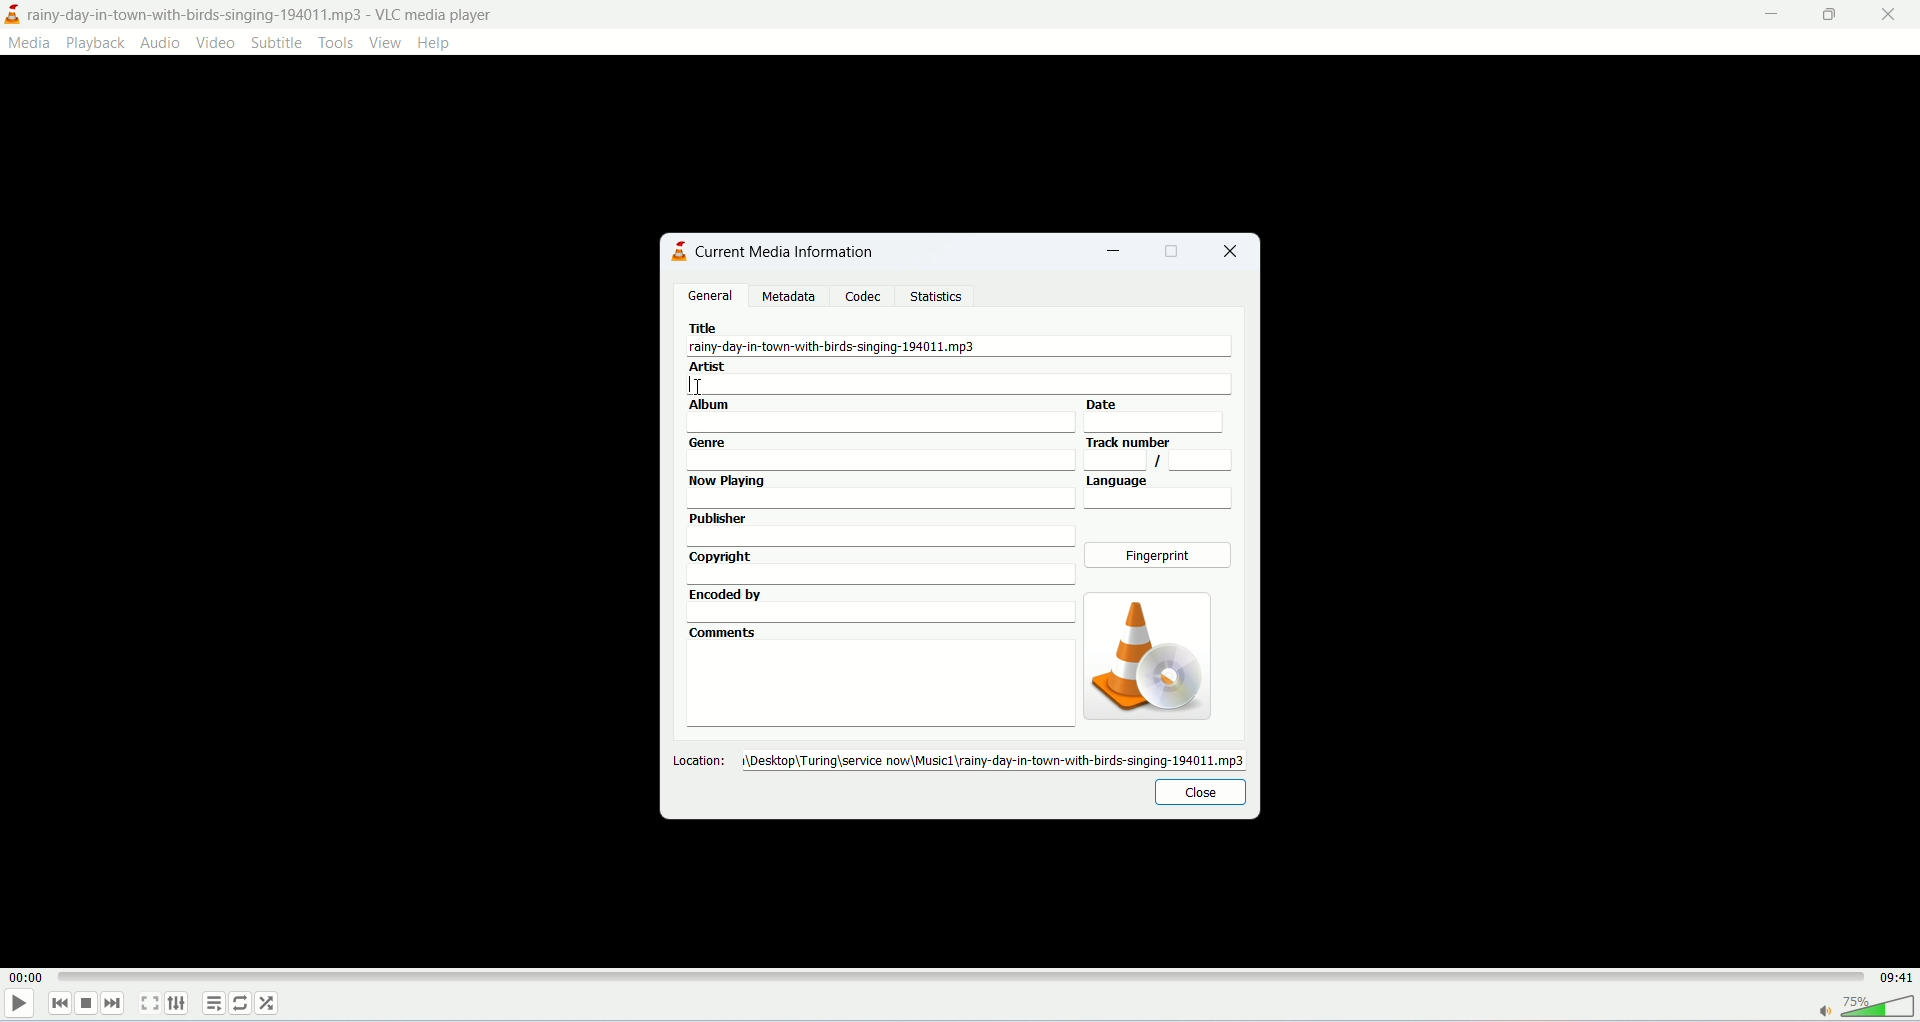 The image size is (1920, 1022). Describe the element at coordinates (879, 453) in the screenshot. I see `genre` at that location.